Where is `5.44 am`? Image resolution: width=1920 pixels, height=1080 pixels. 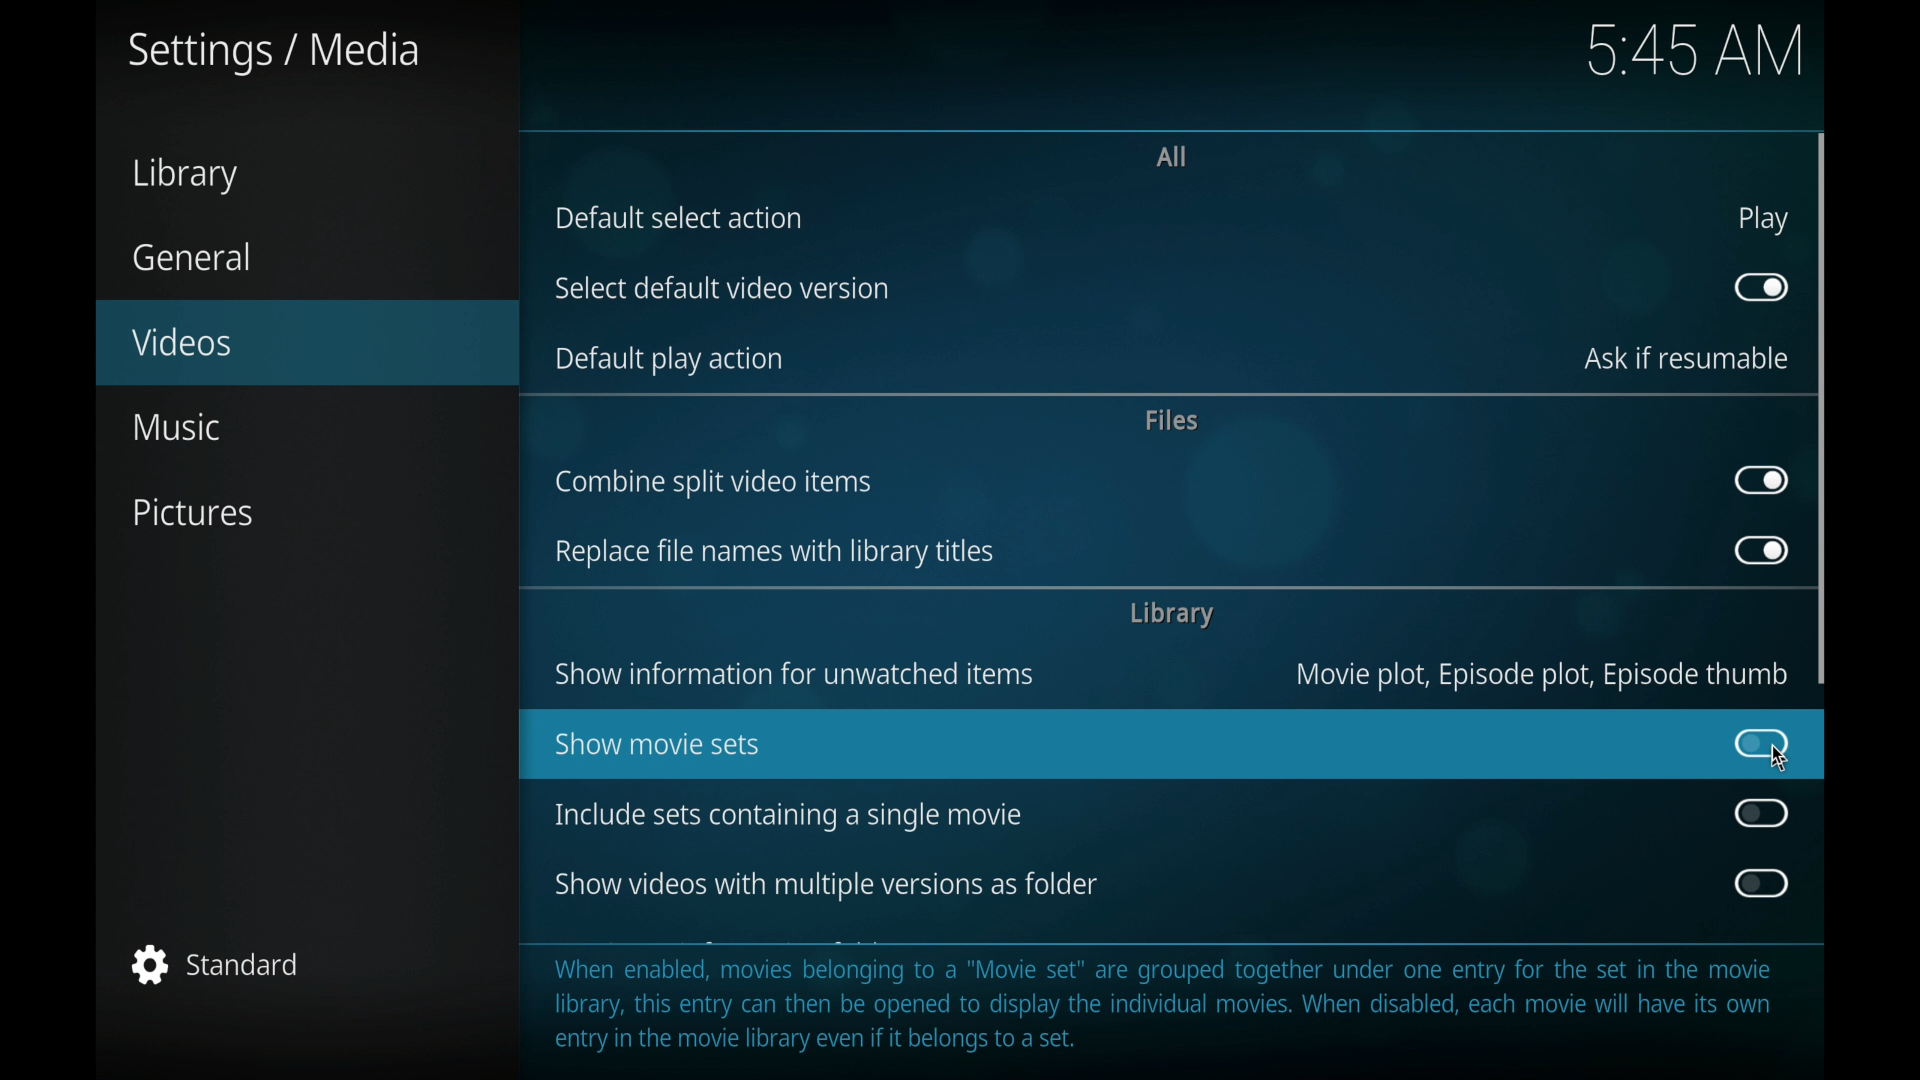
5.44 am is located at coordinates (1700, 53).